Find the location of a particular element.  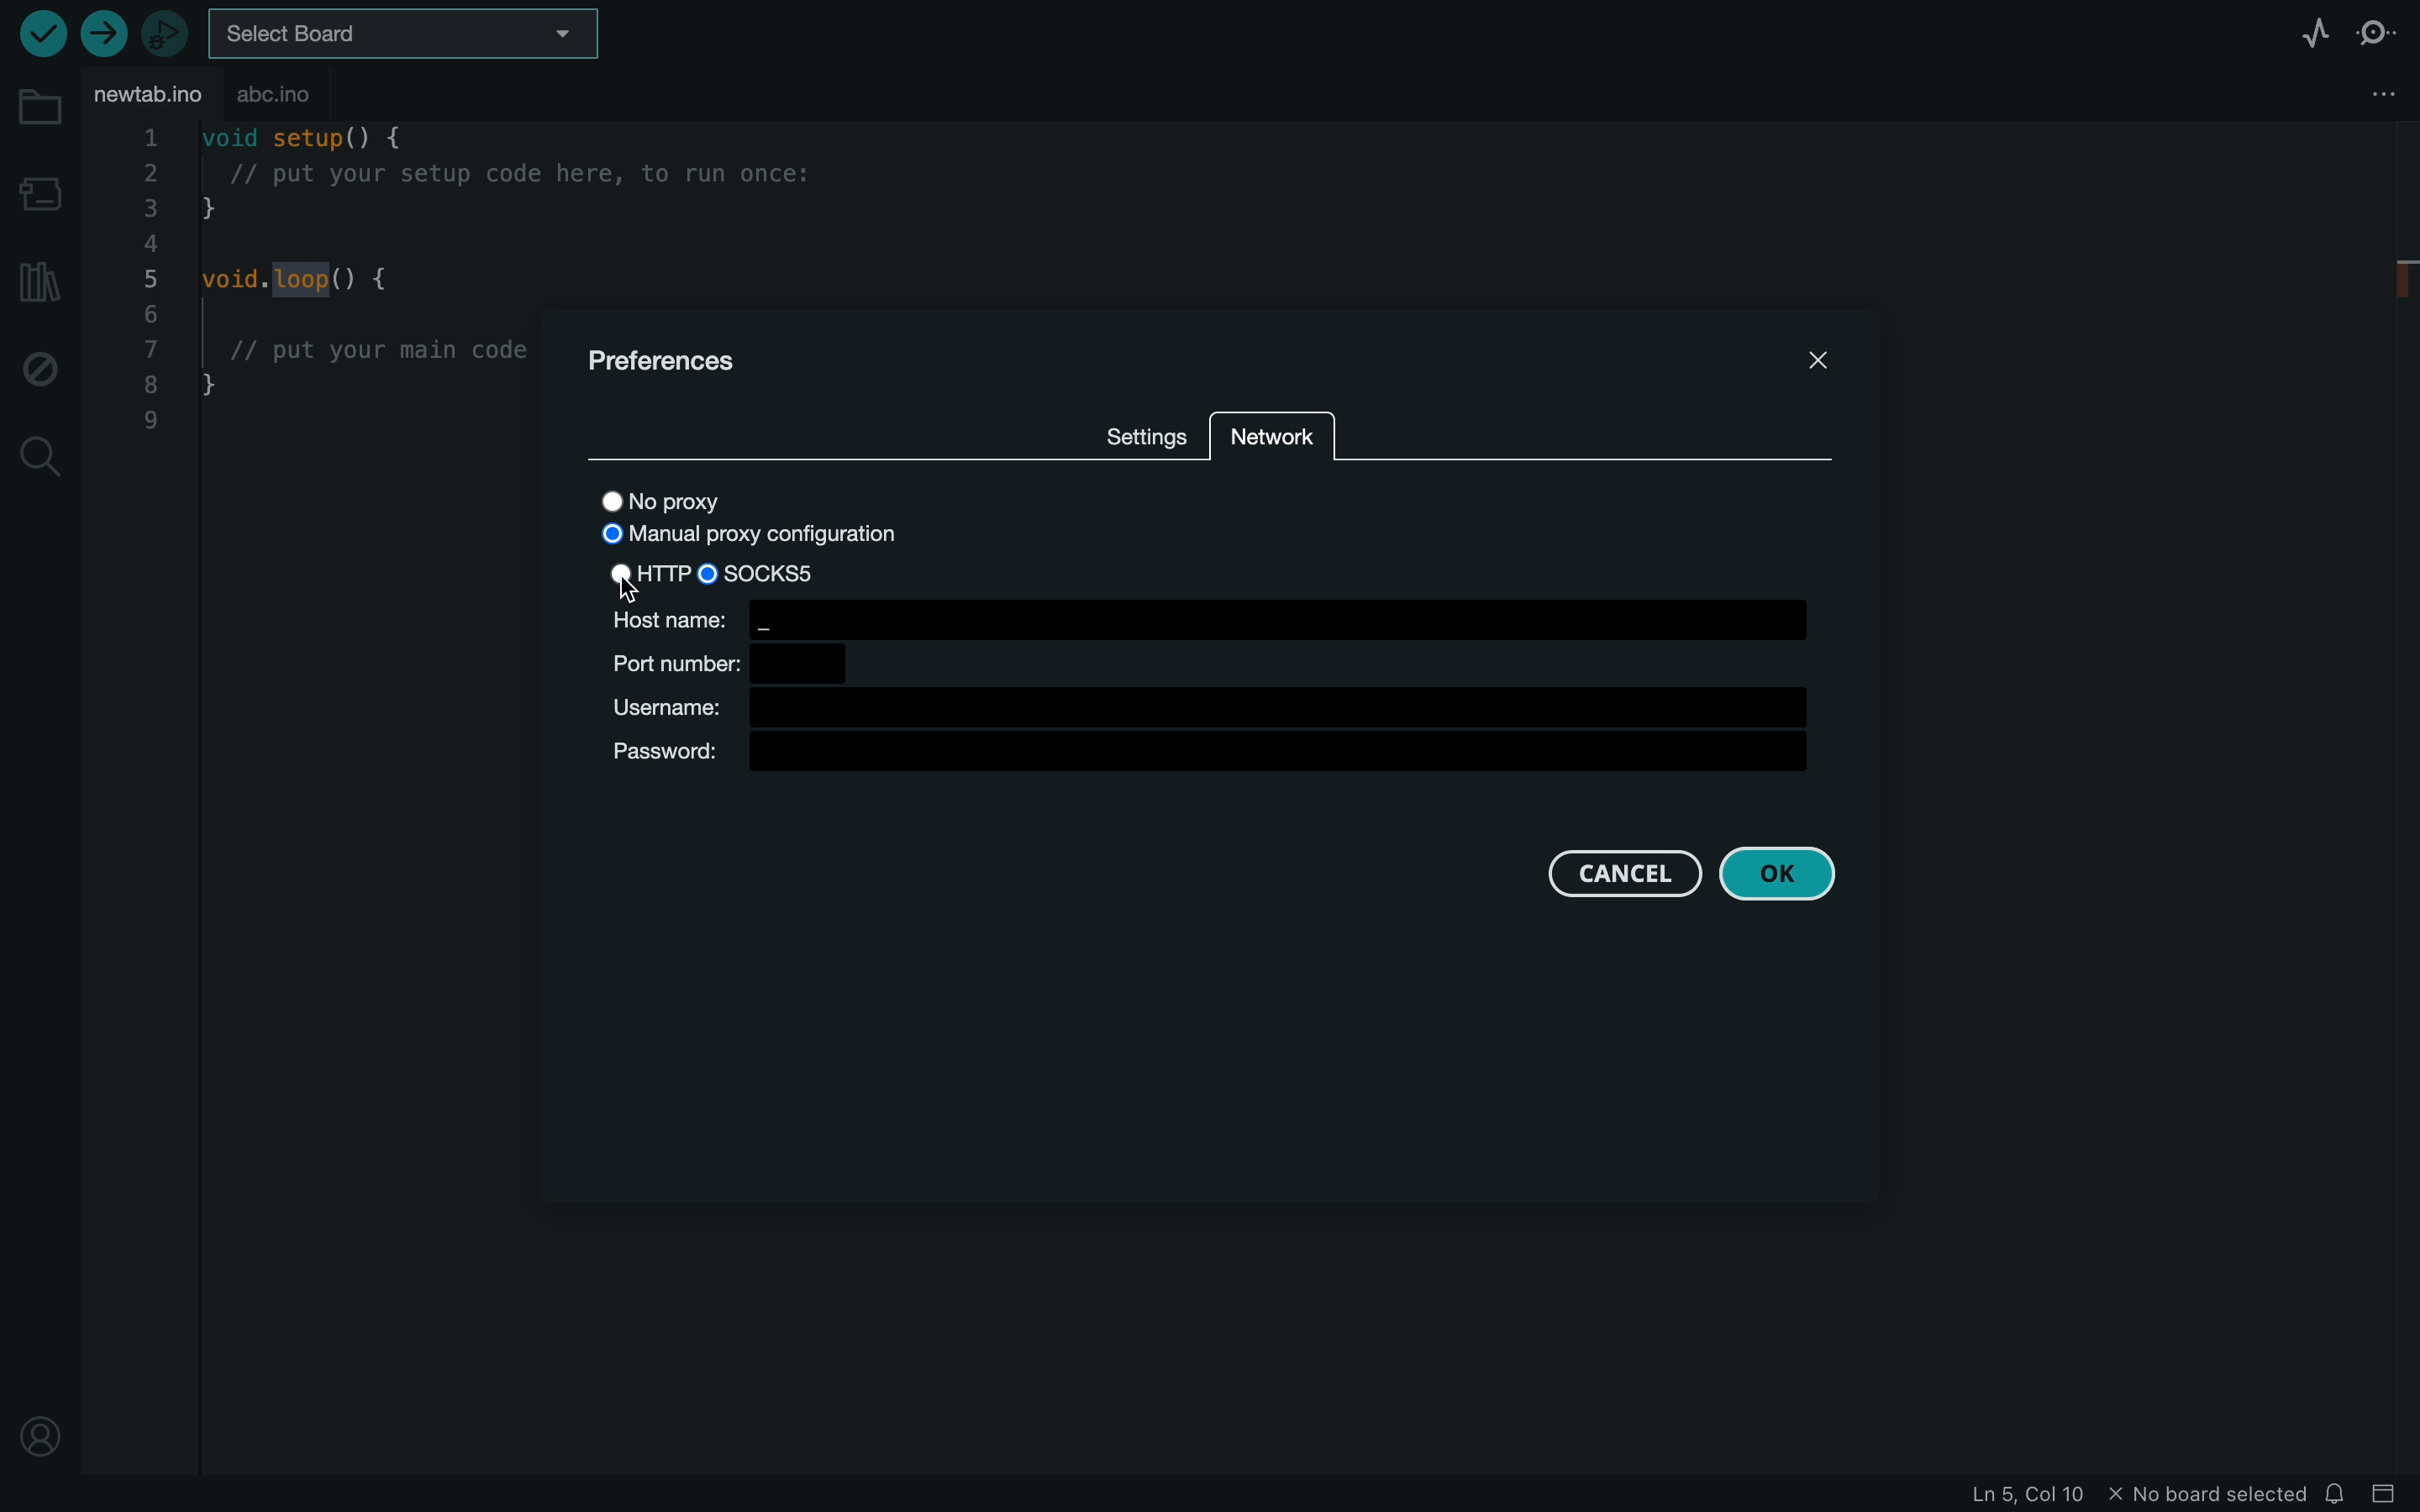

upload is located at coordinates (103, 36).